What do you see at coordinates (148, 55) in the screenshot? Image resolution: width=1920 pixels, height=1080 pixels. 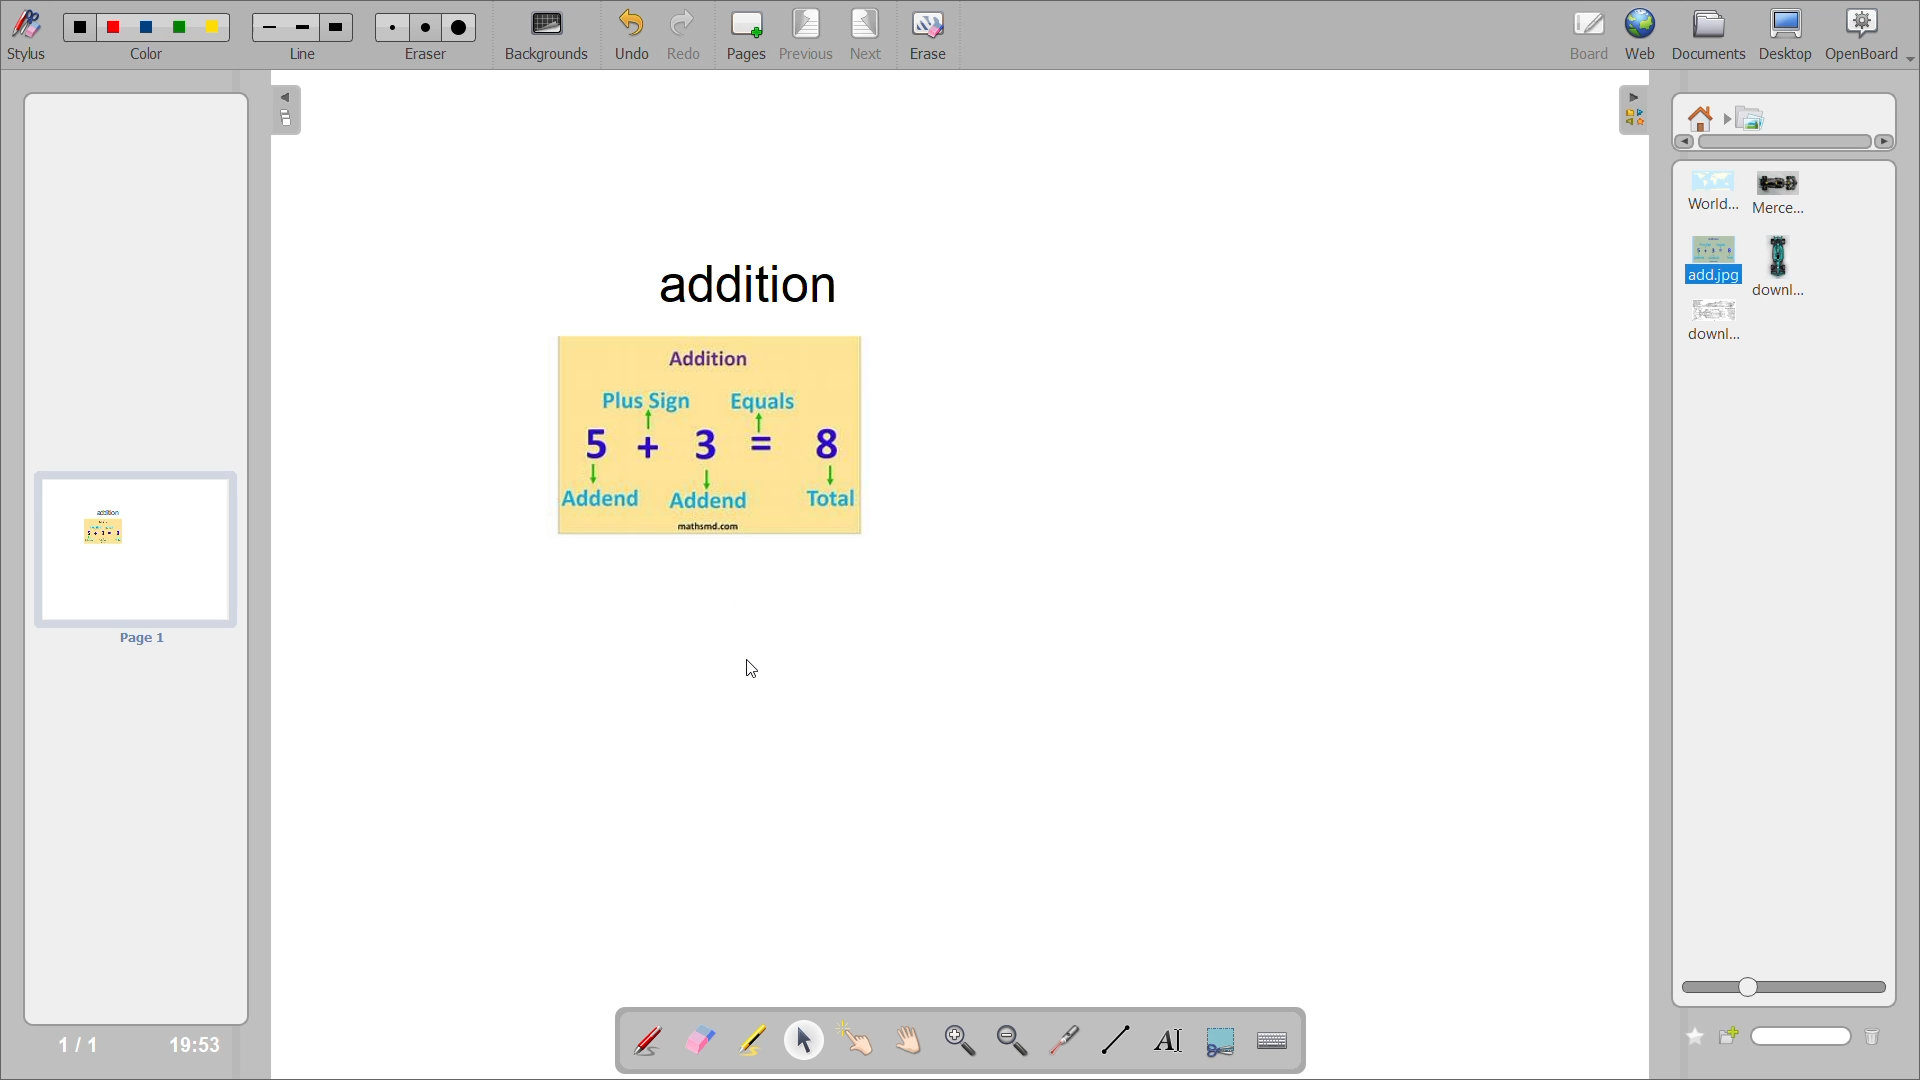 I see `color` at bounding box center [148, 55].